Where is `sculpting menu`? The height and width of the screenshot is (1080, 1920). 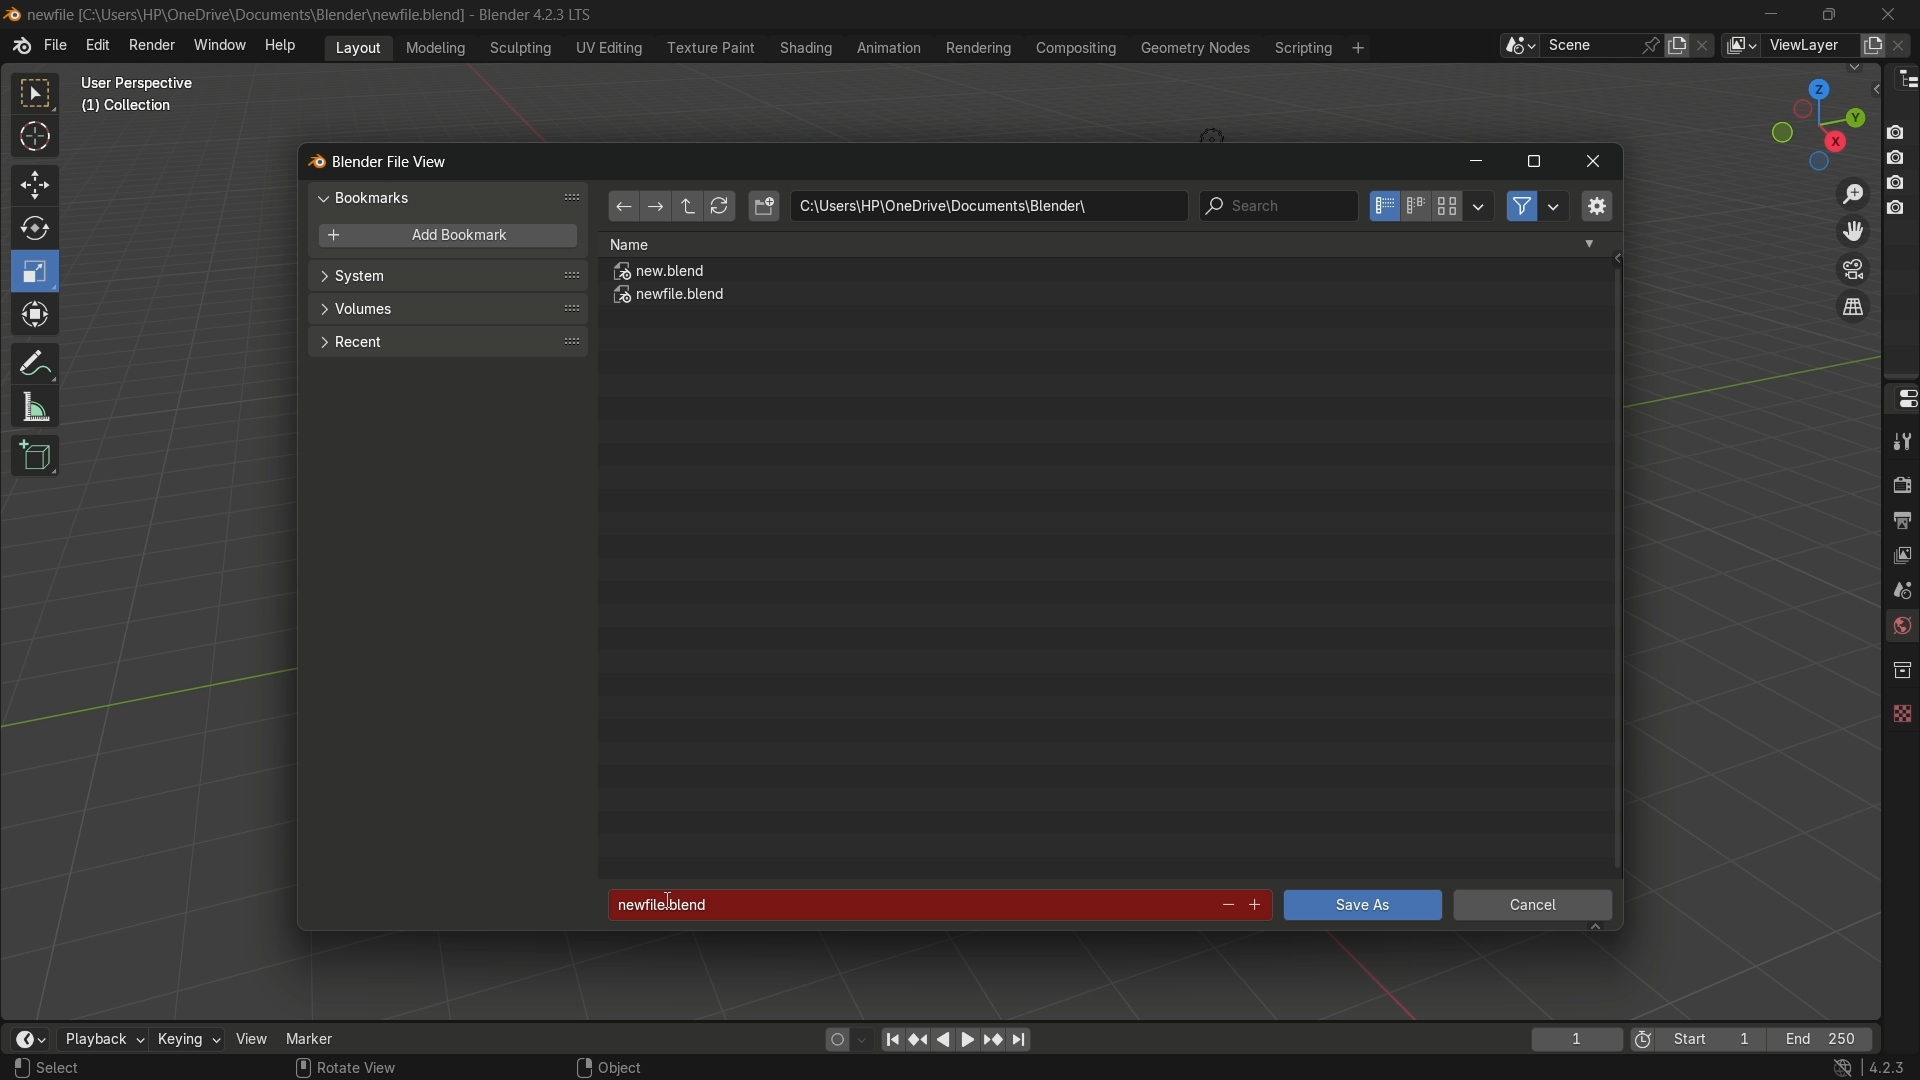 sculpting menu is located at coordinates (516, 48).